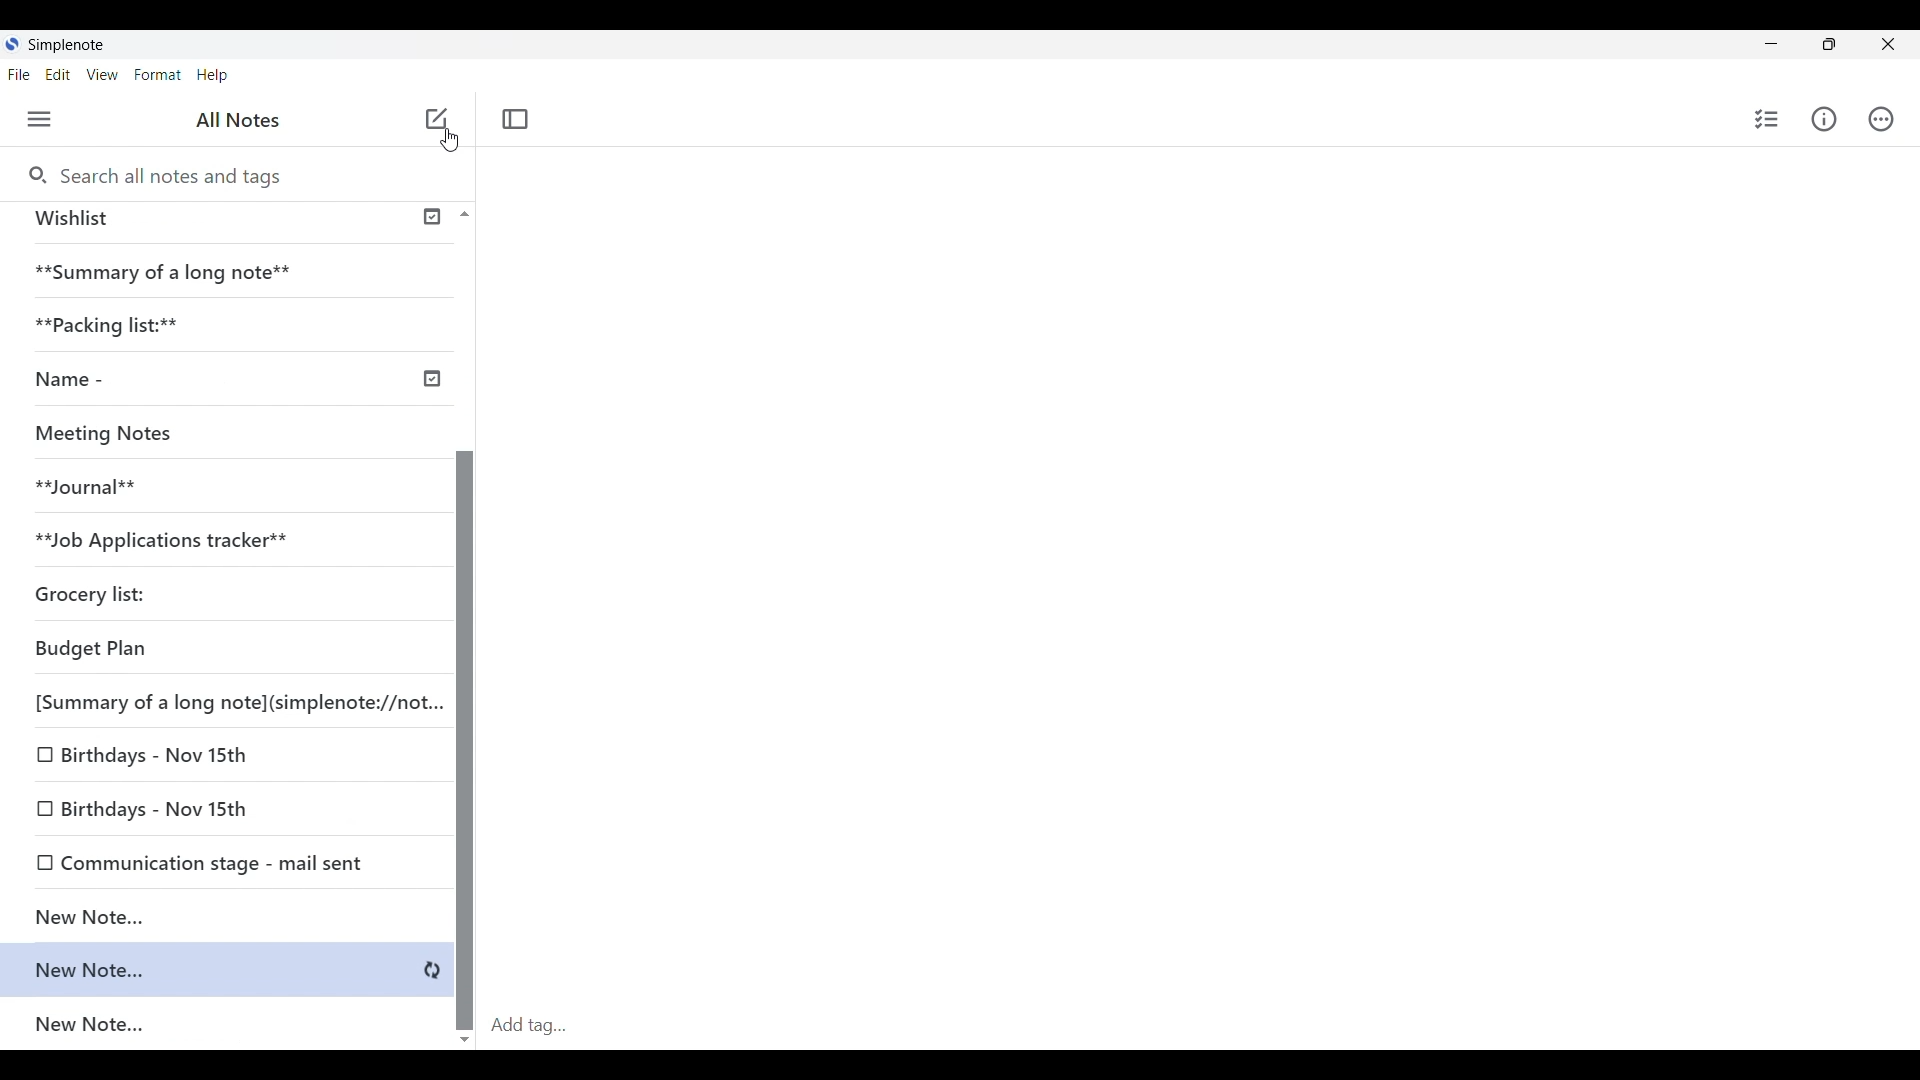 The height and width of the screenshot is (1080, 1920). Describe the element at coordinates (68, 44) in the screenshot. I see `Simple note` at that location.